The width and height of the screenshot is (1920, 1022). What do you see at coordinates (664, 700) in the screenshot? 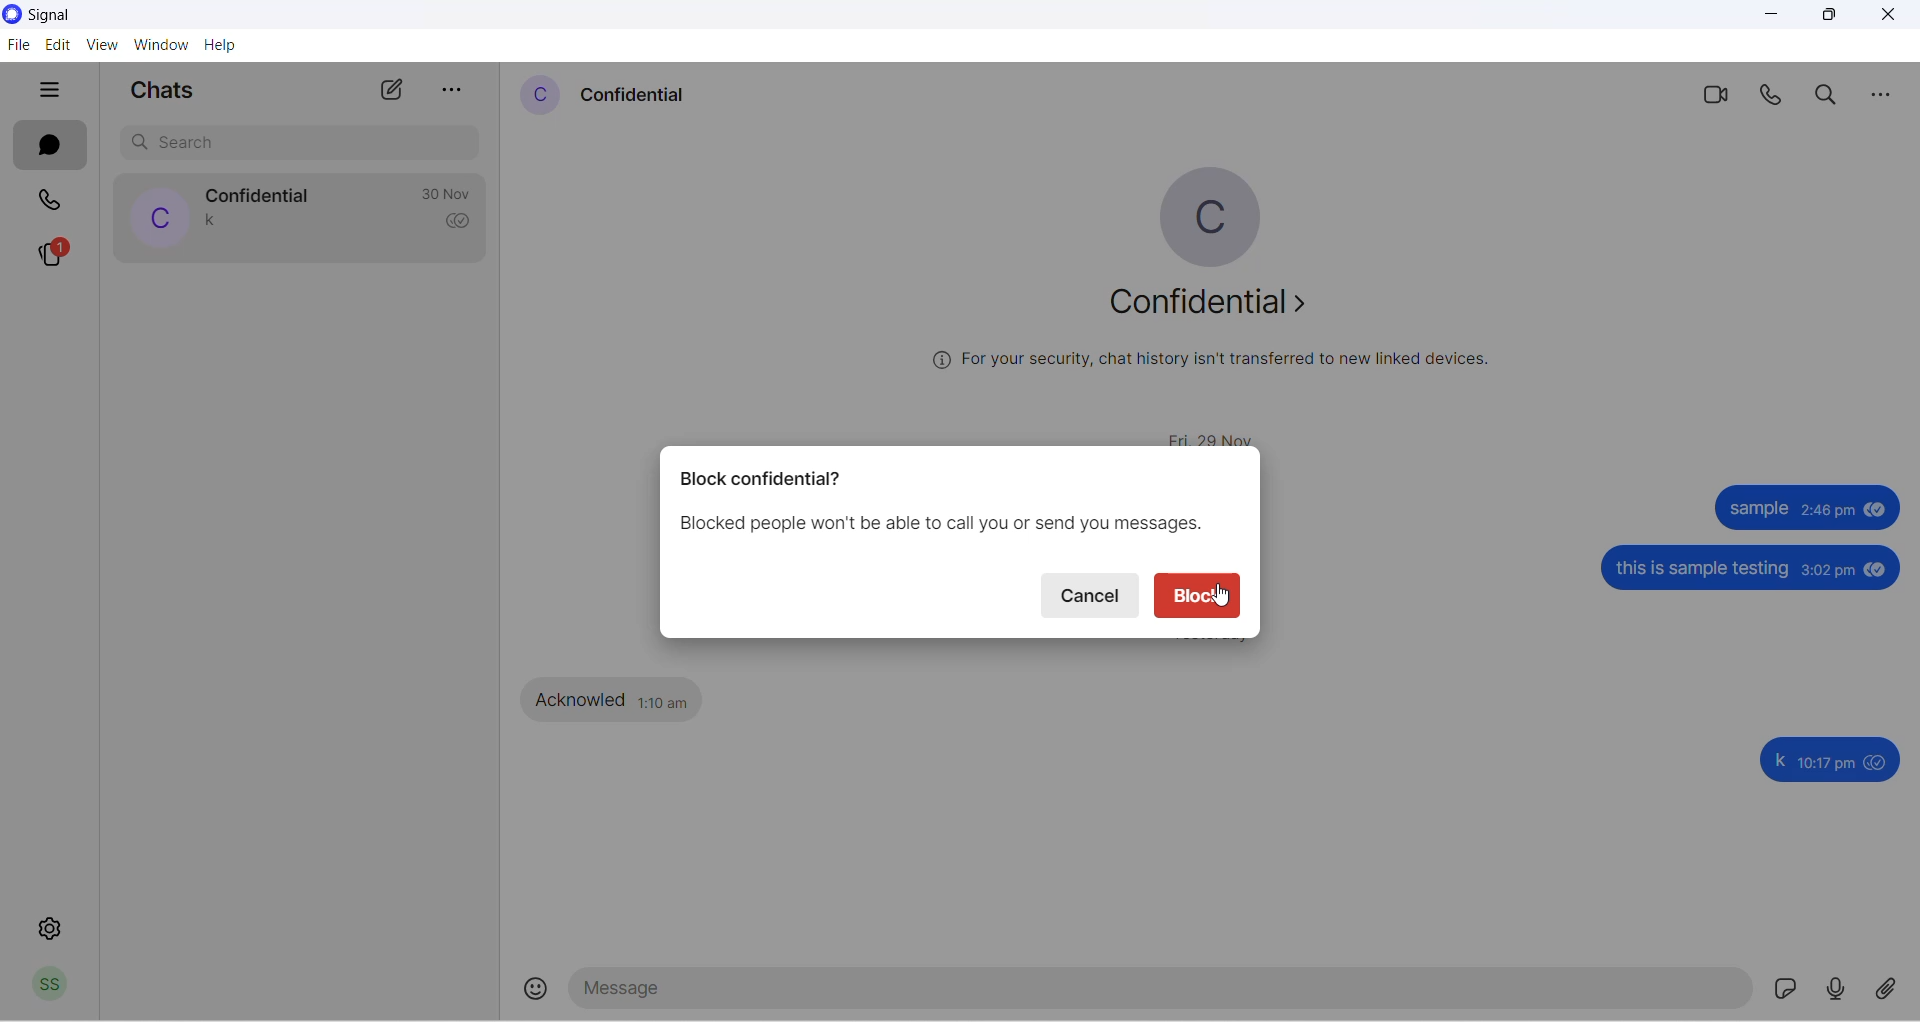
I see `1:10 am` at bounding box center [664, 700].